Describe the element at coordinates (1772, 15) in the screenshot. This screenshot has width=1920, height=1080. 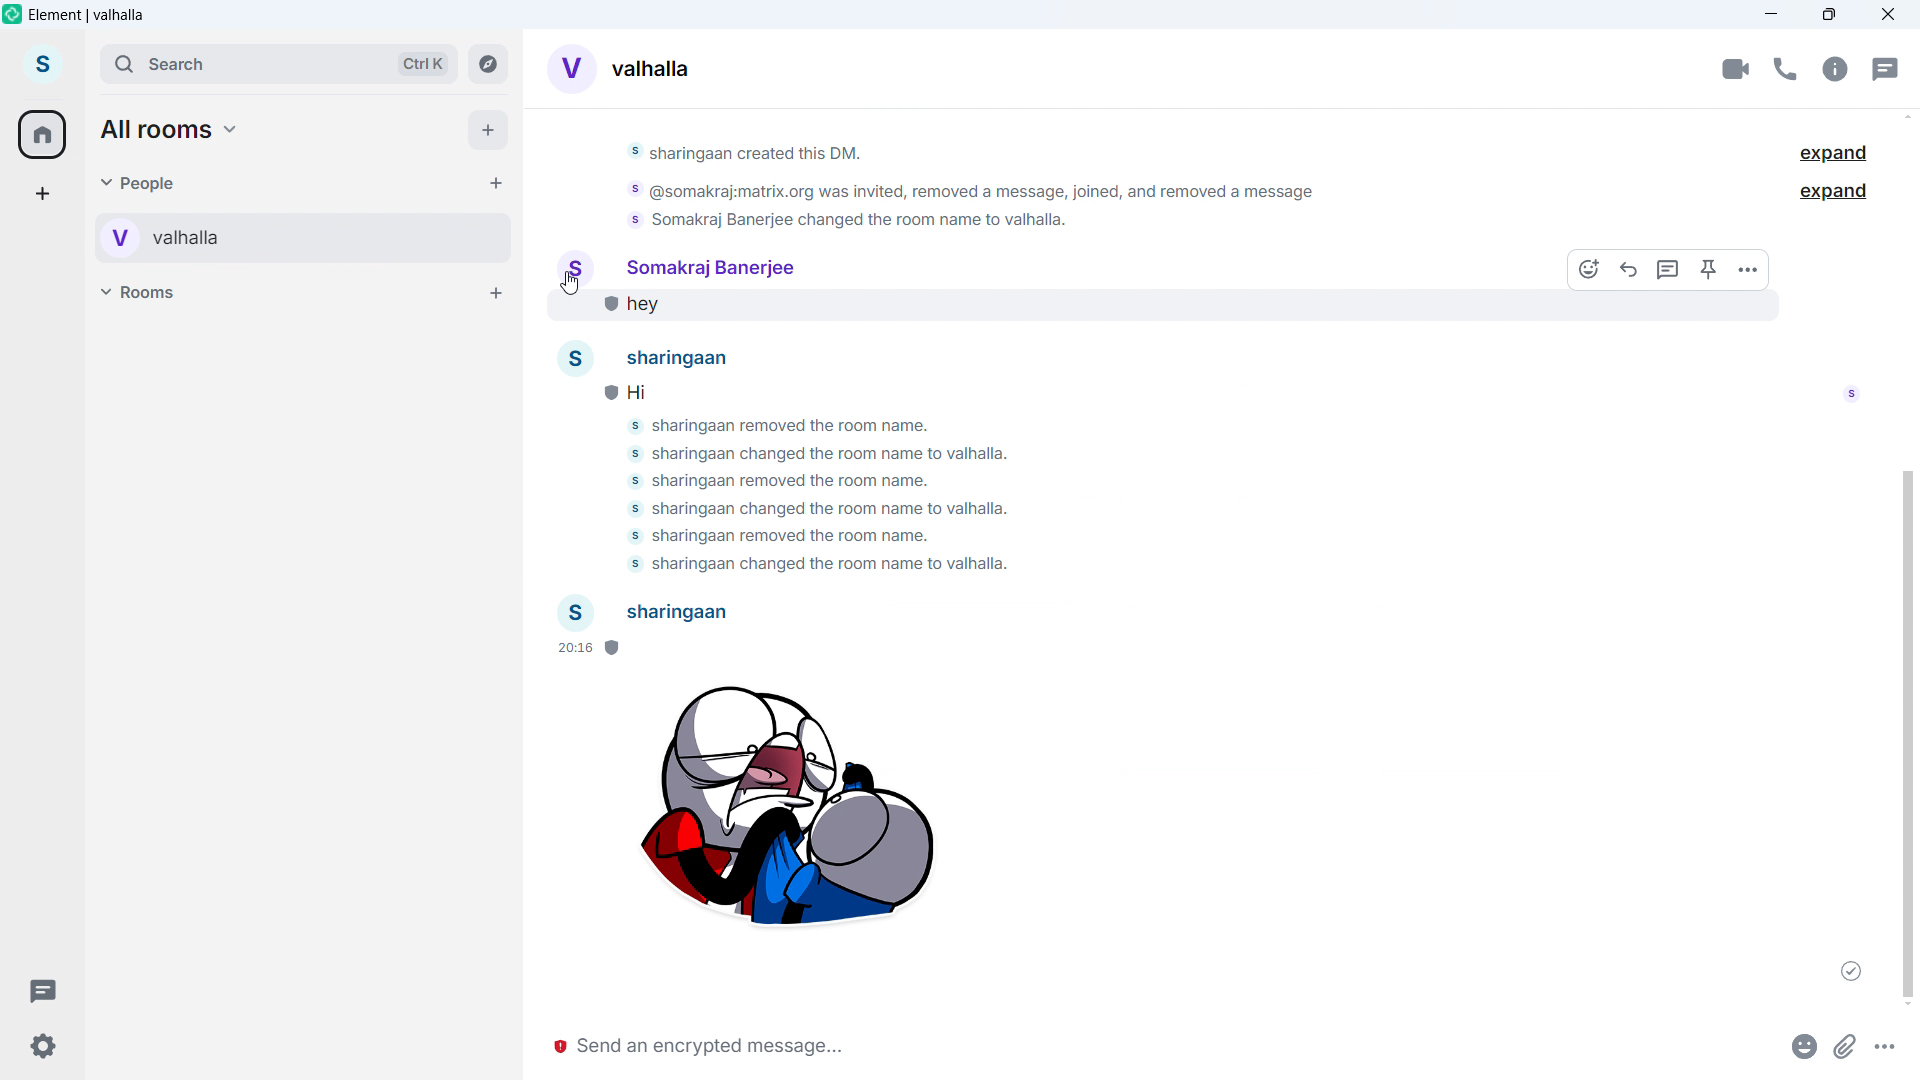
I see `minimize` at that location.